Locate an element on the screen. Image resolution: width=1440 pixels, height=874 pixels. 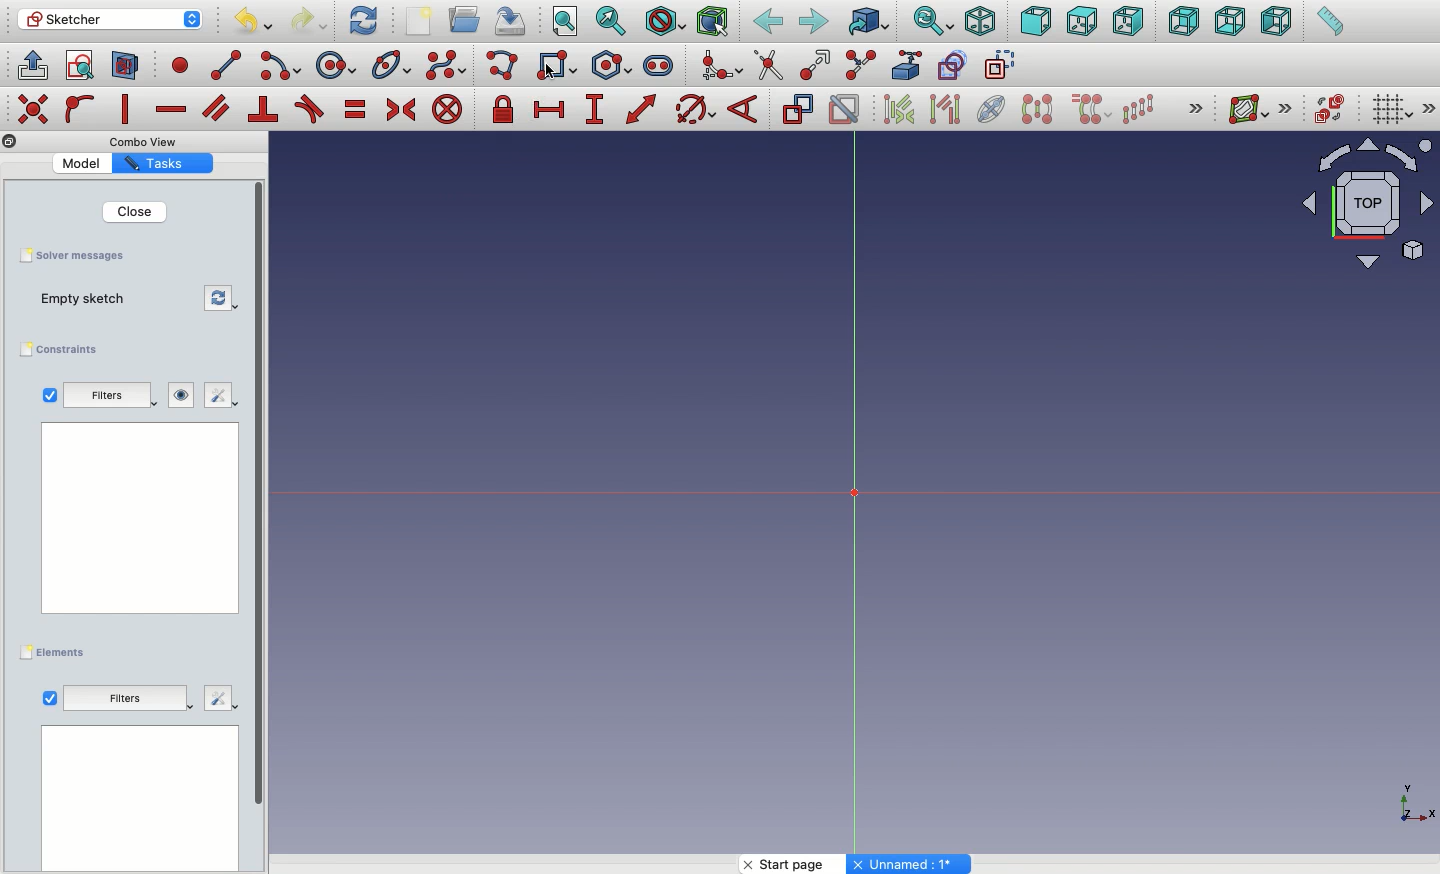
Back is located at coordinates (769, 22).